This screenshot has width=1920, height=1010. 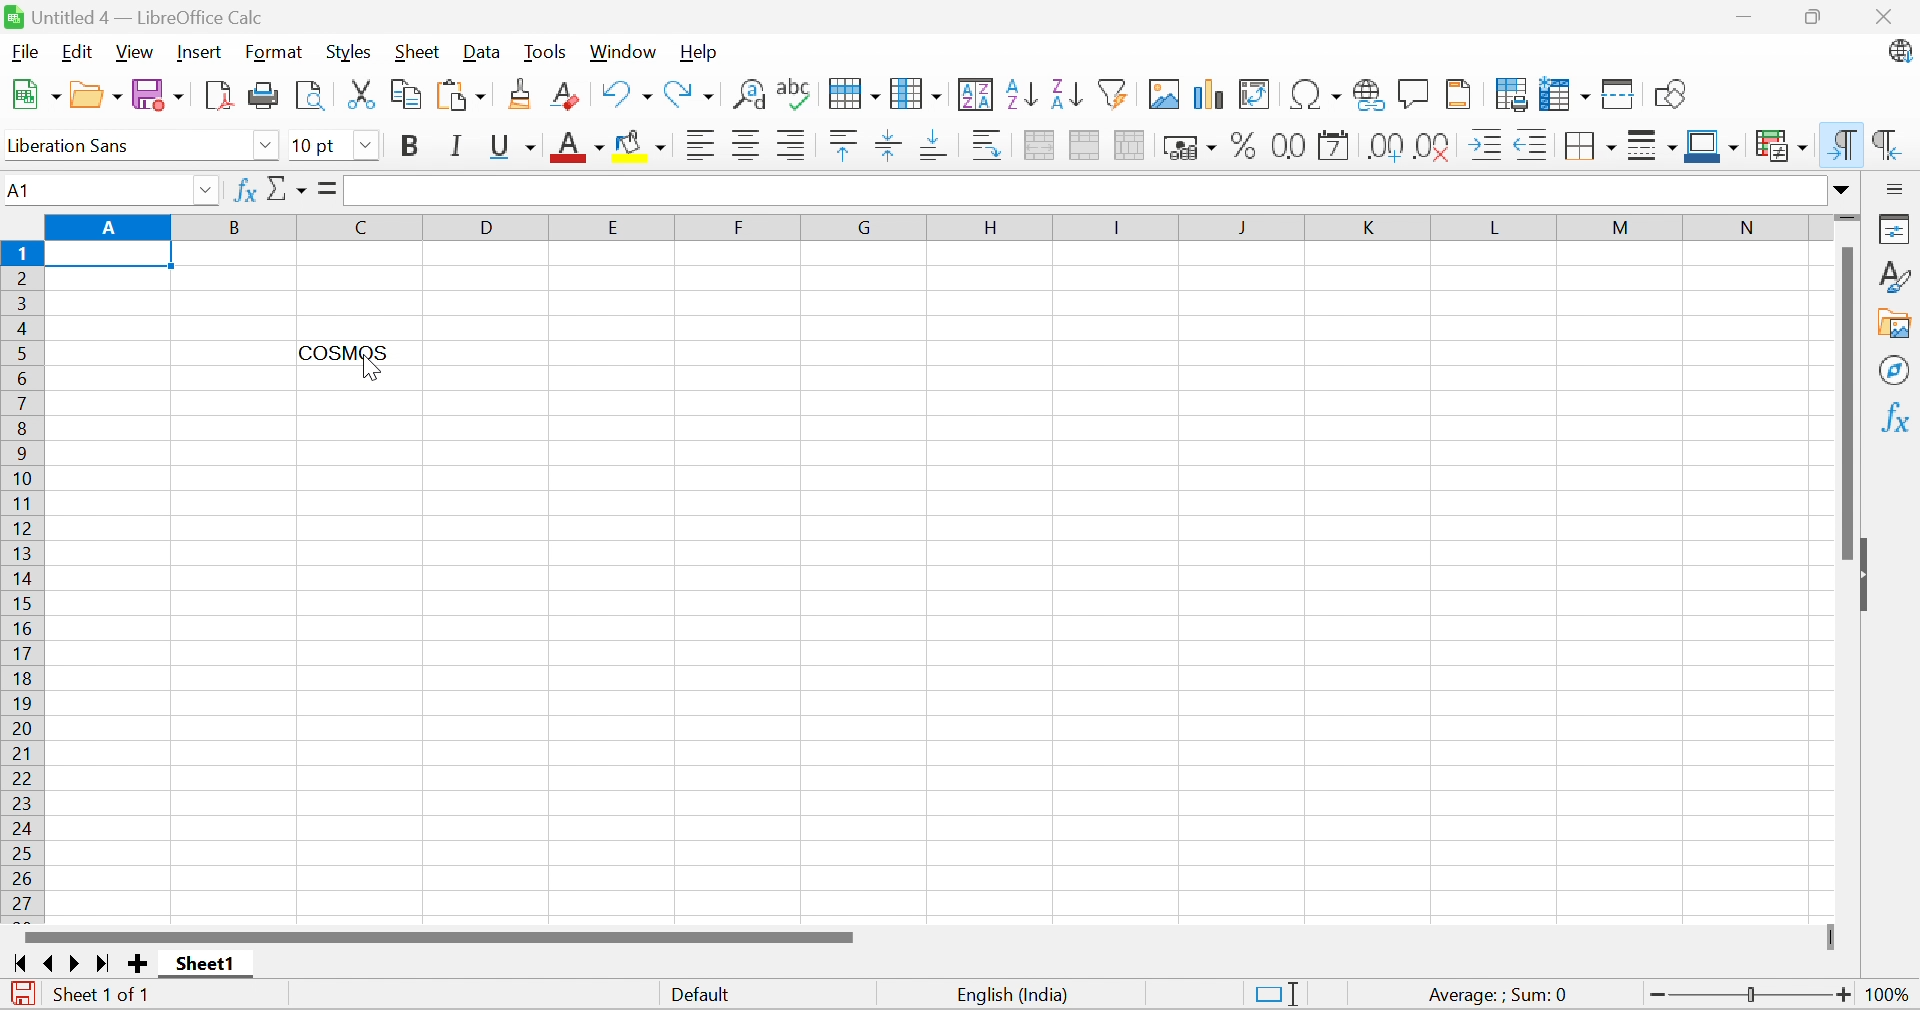 What do you see at coordinates (627, 94) in the screenshot?
I see `Undo` at bounding box center [627, 94].